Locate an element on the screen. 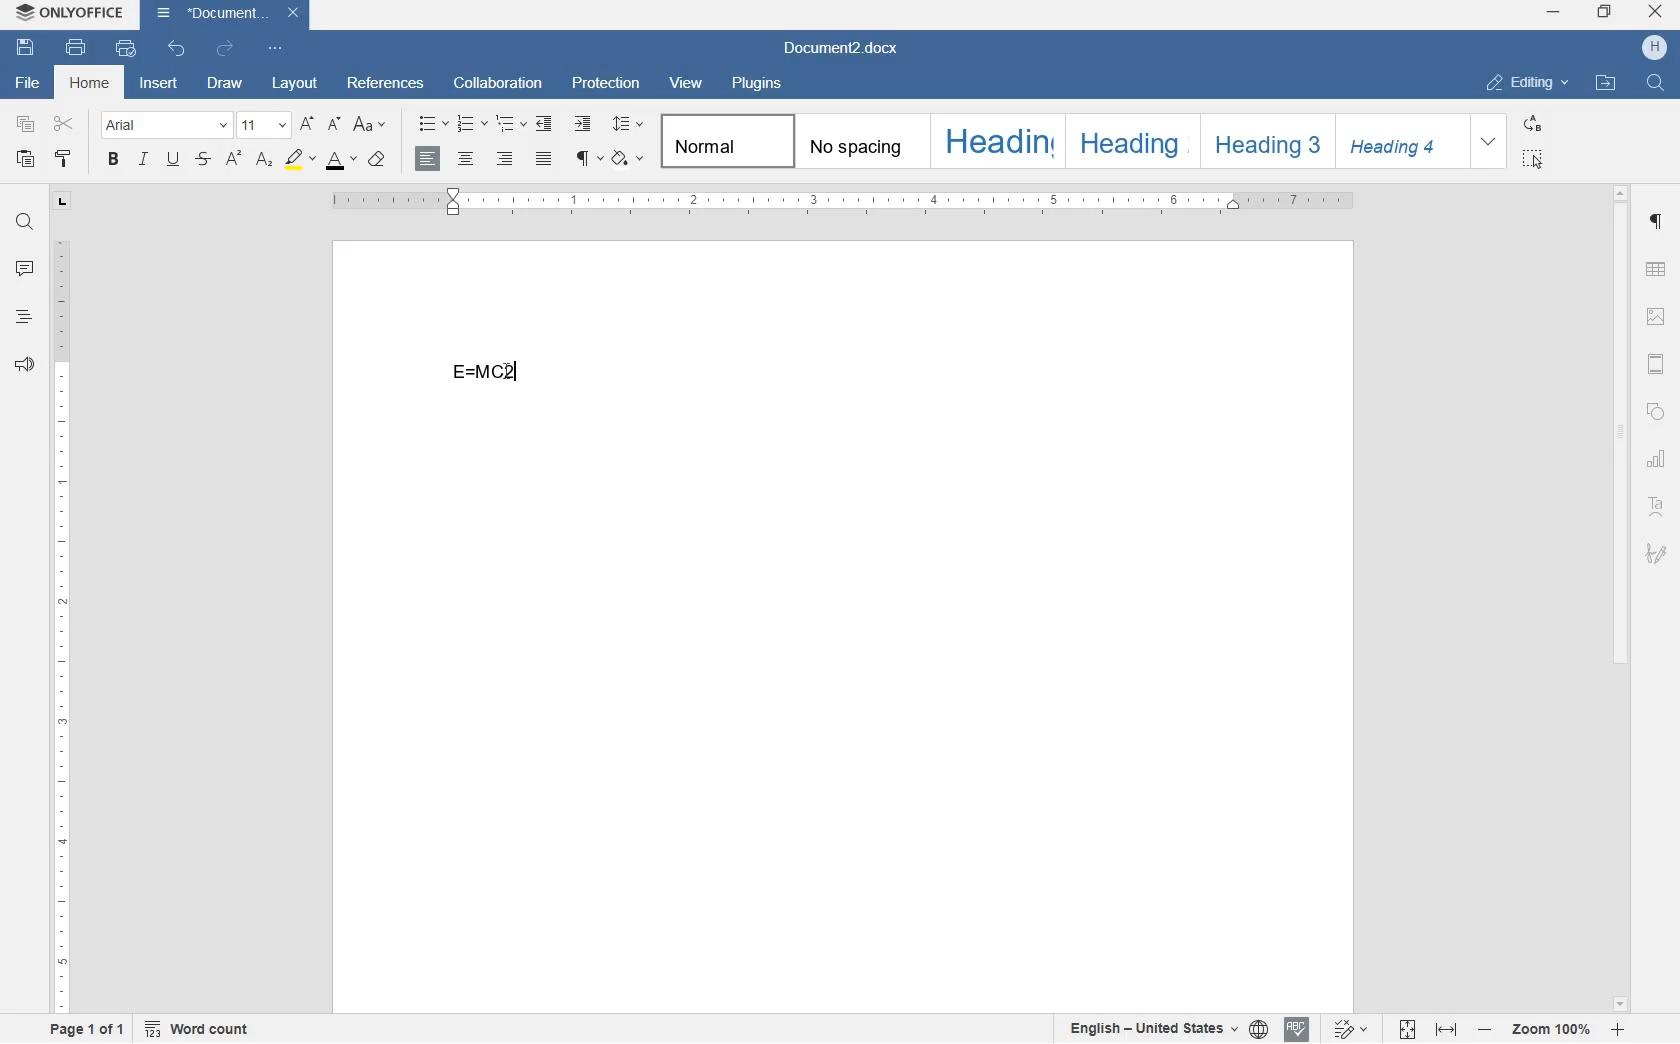 This screenshot has height=1044, width=1680. chart is located at coordinates (1660, 462).